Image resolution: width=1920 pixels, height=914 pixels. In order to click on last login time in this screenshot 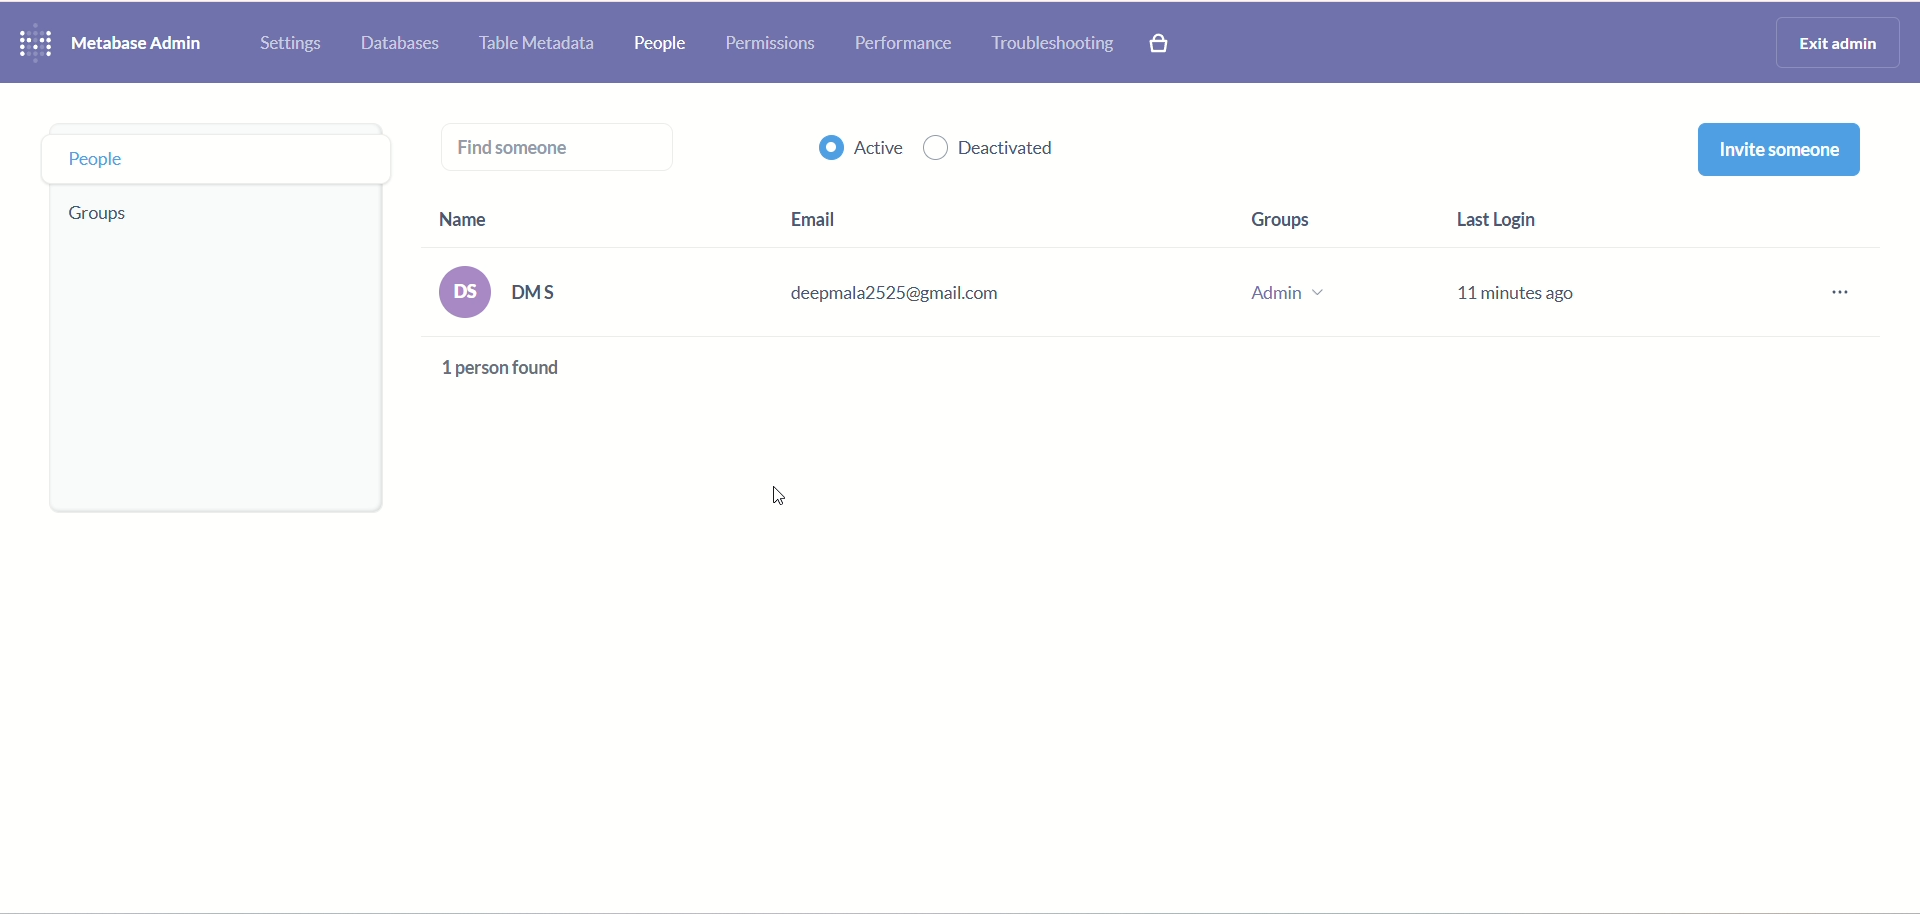, I will do `click(1513, 261)`.